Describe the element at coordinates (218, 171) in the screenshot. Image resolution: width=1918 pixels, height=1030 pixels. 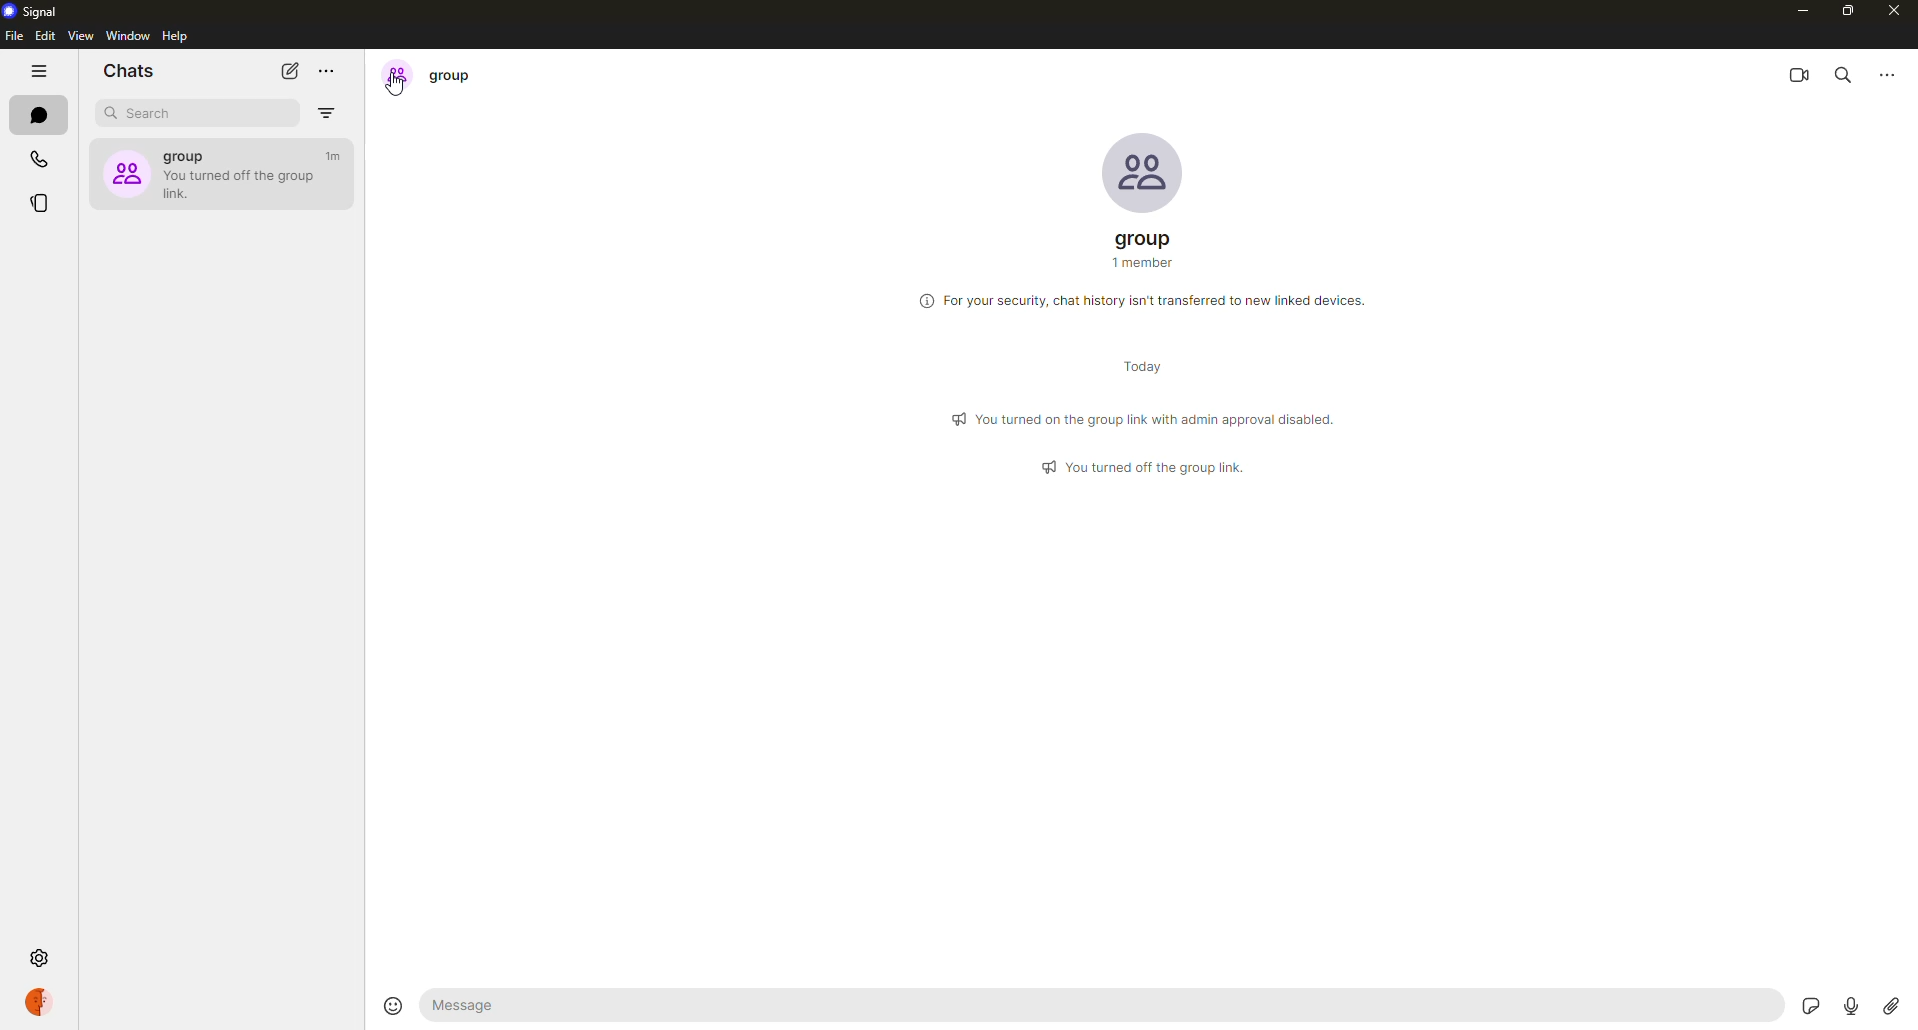
I see `group` at that location.